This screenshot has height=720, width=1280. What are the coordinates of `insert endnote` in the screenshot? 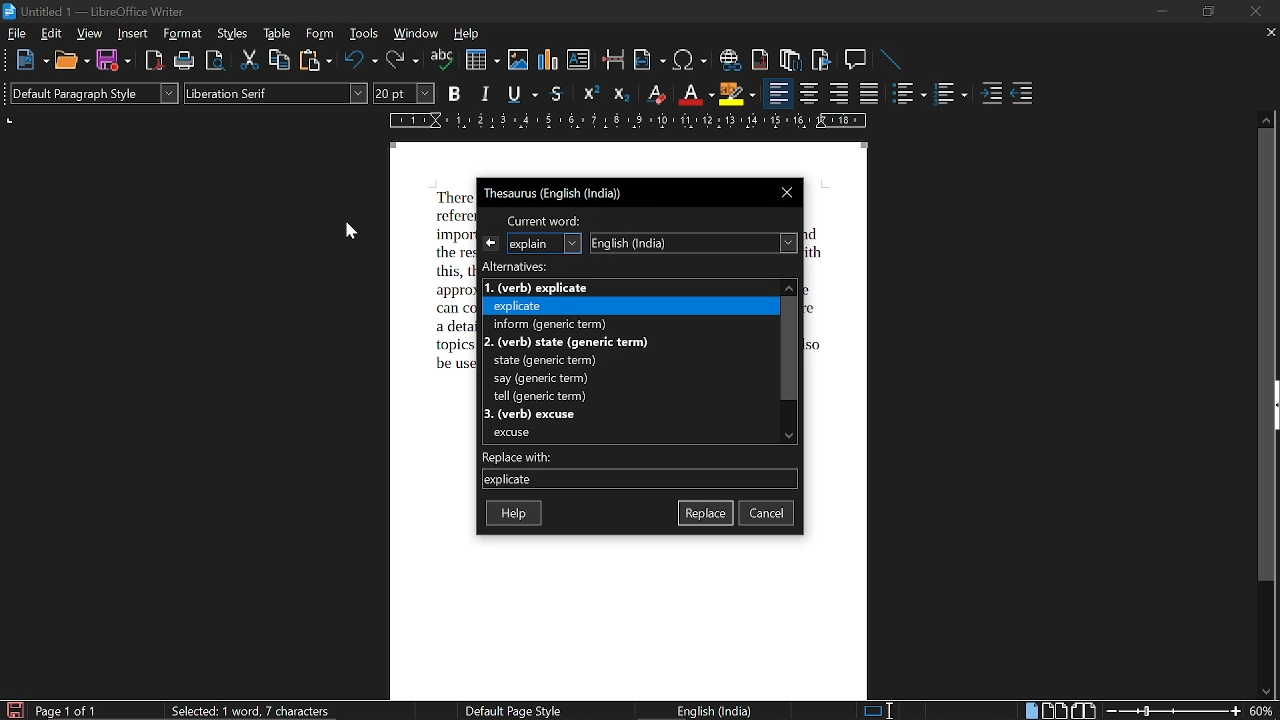 It's located at (761, 59).